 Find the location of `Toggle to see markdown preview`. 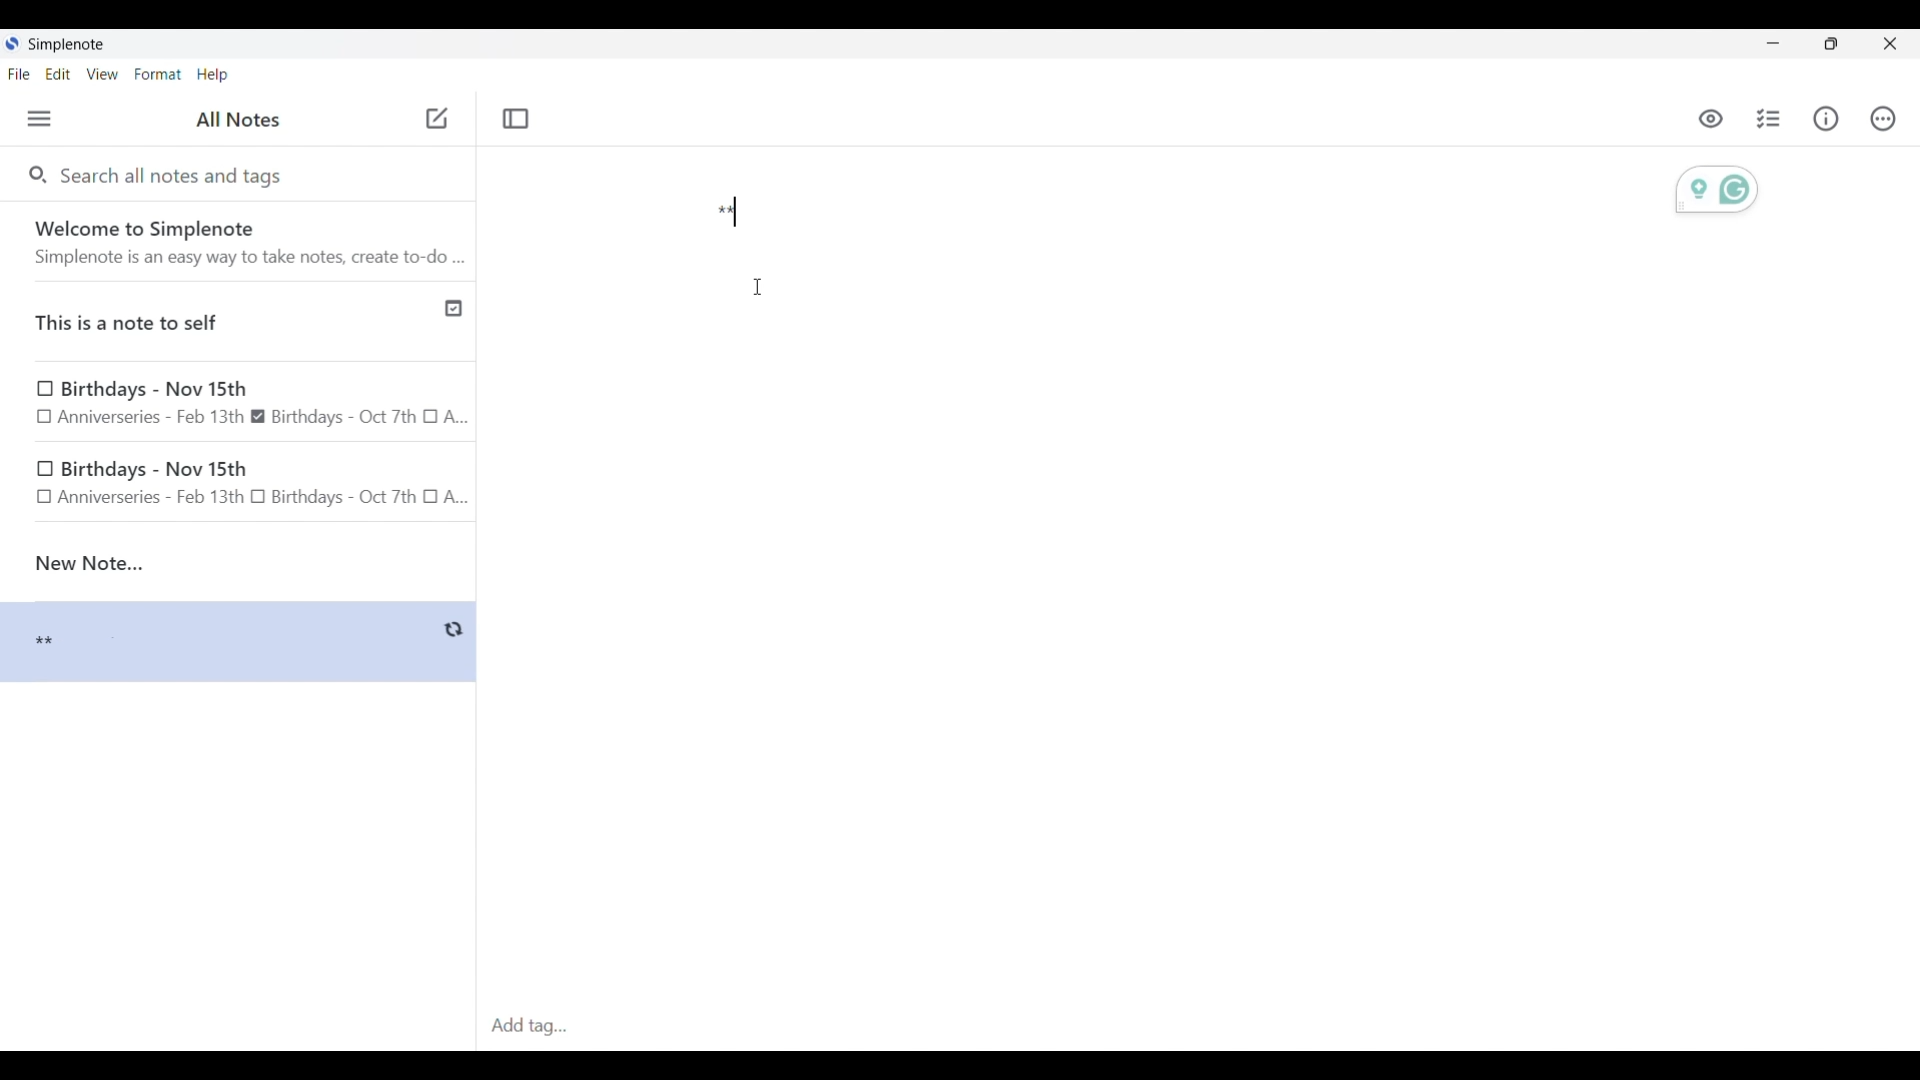

Toggle to see markdown preview is located at coordinates (1711, 119).